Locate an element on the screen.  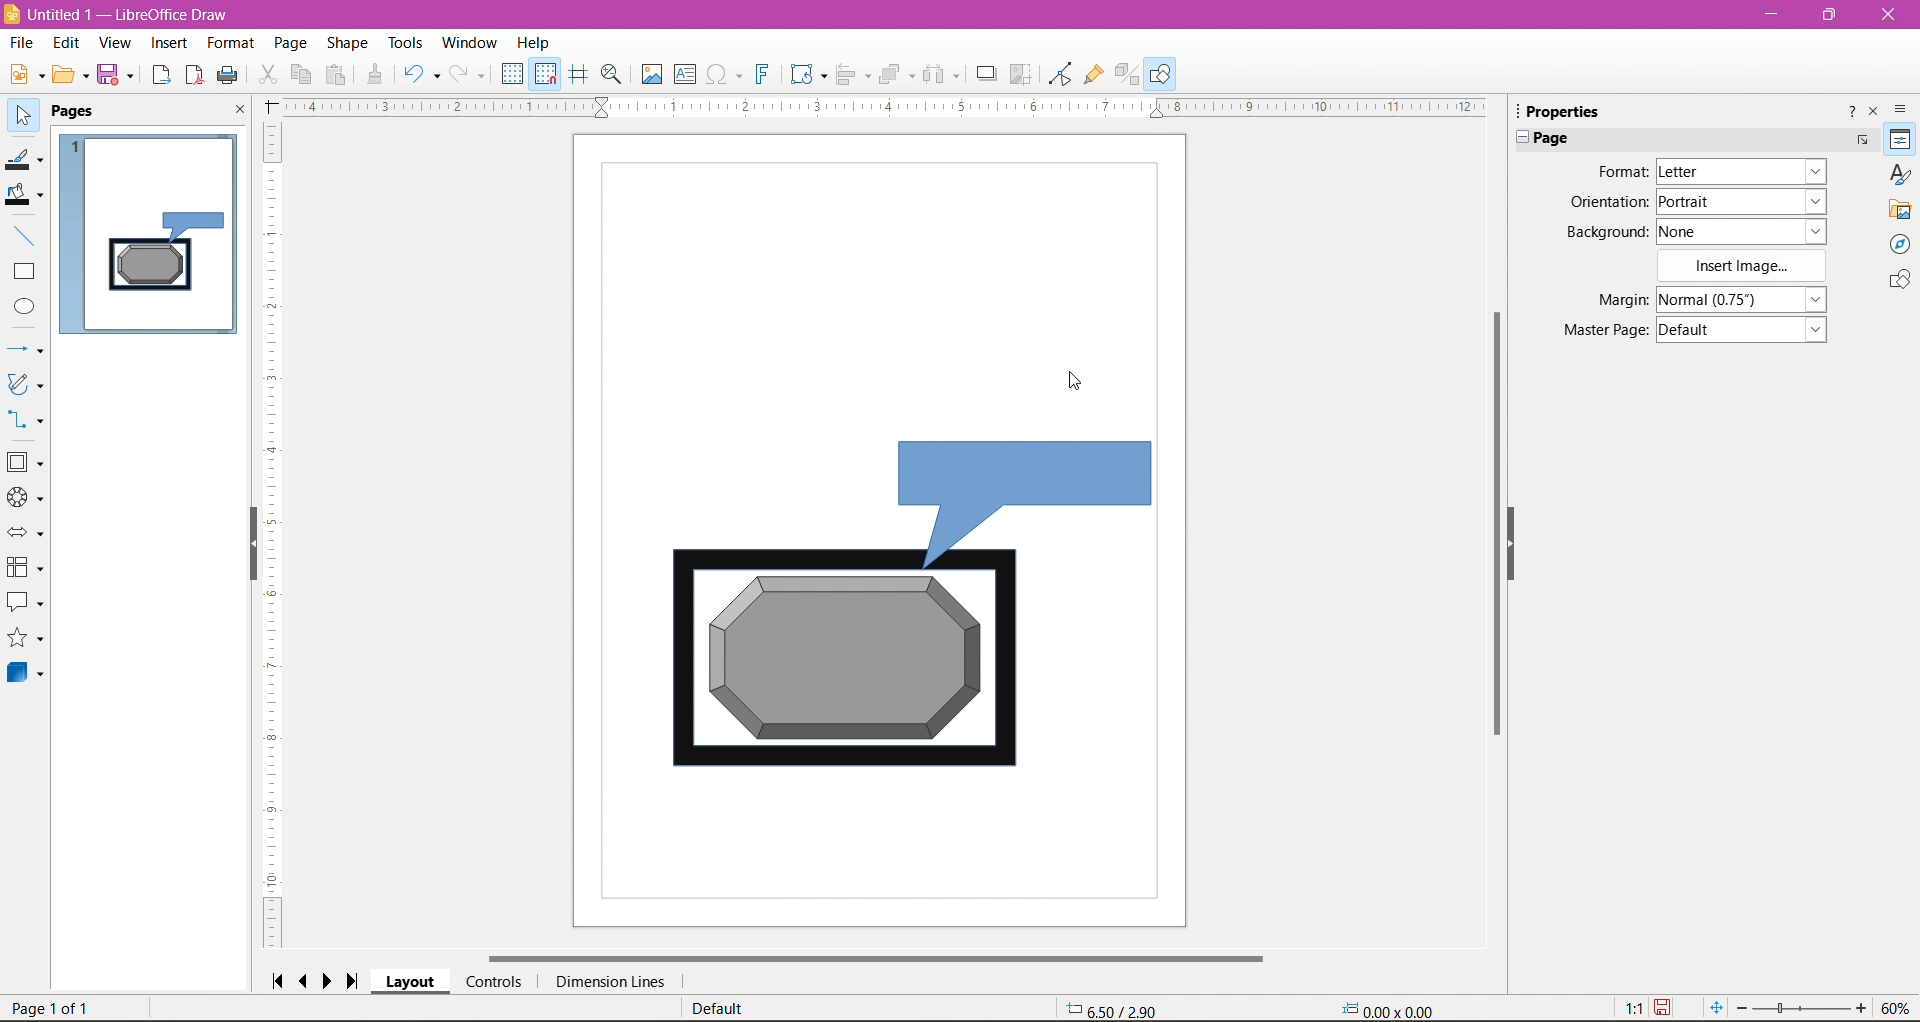
Restore down is located at coordinates (1832, 15).